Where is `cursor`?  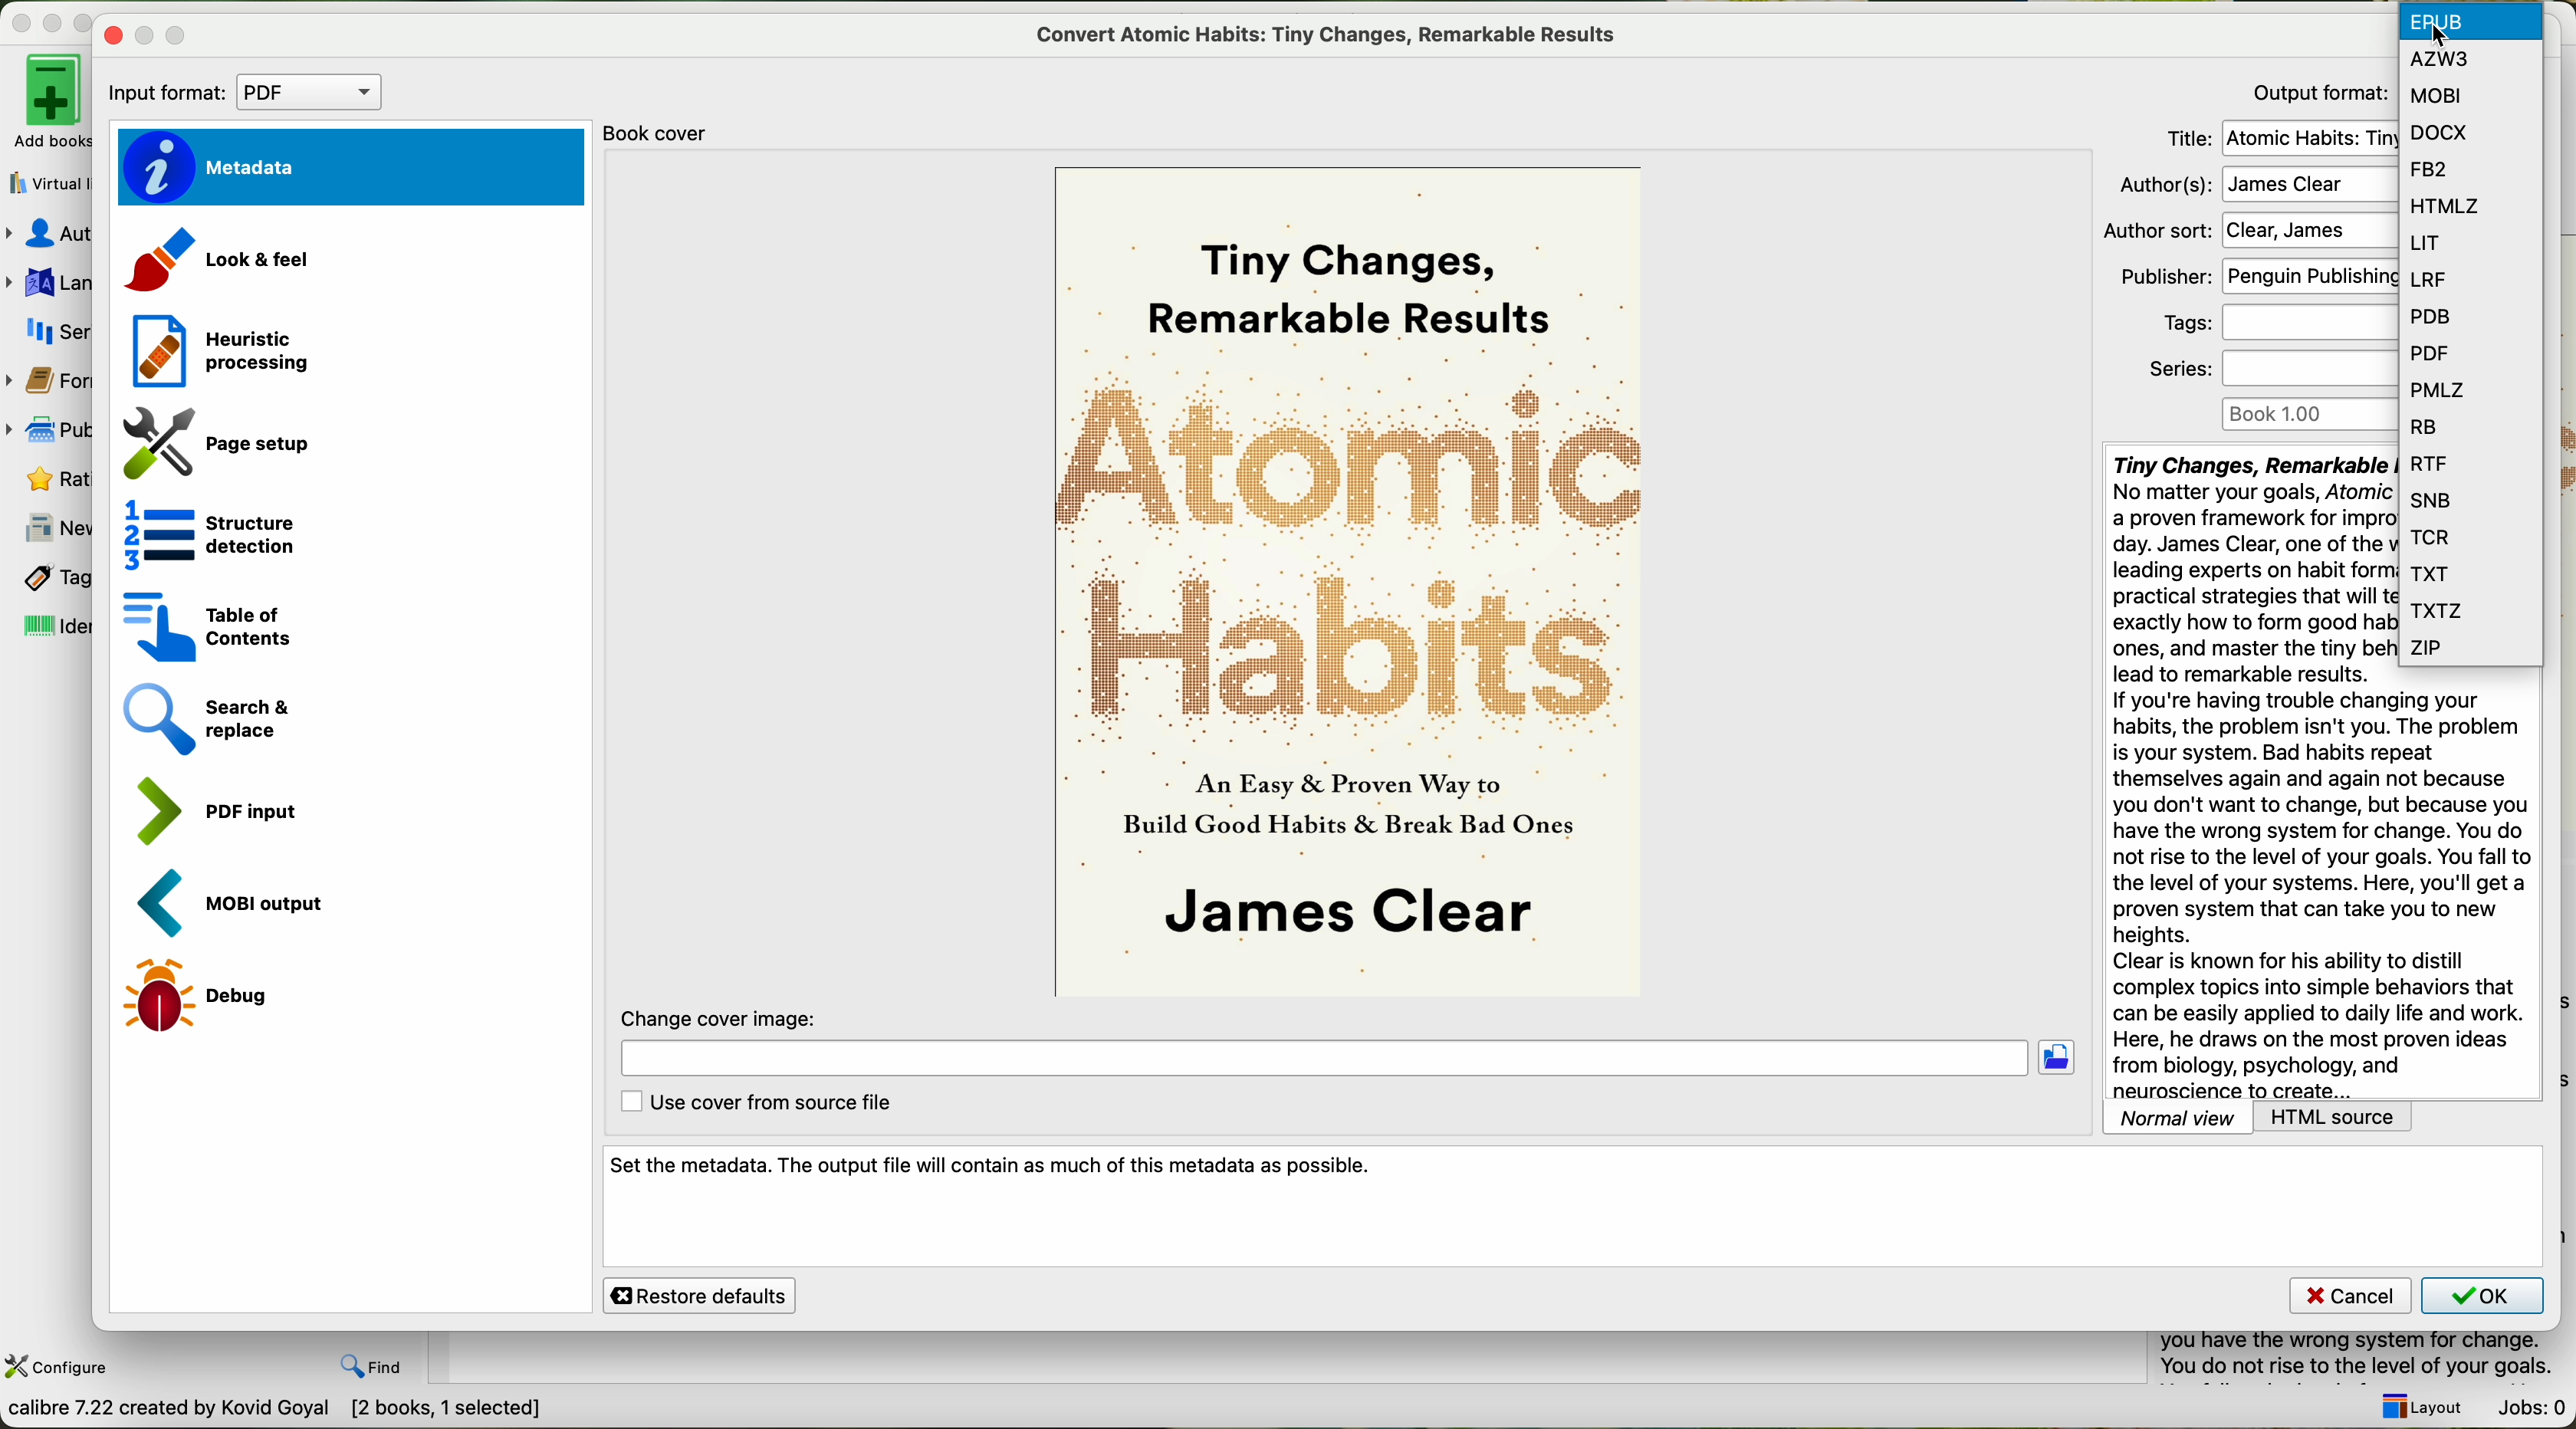 cursor is located at coordinates (2440, 40).